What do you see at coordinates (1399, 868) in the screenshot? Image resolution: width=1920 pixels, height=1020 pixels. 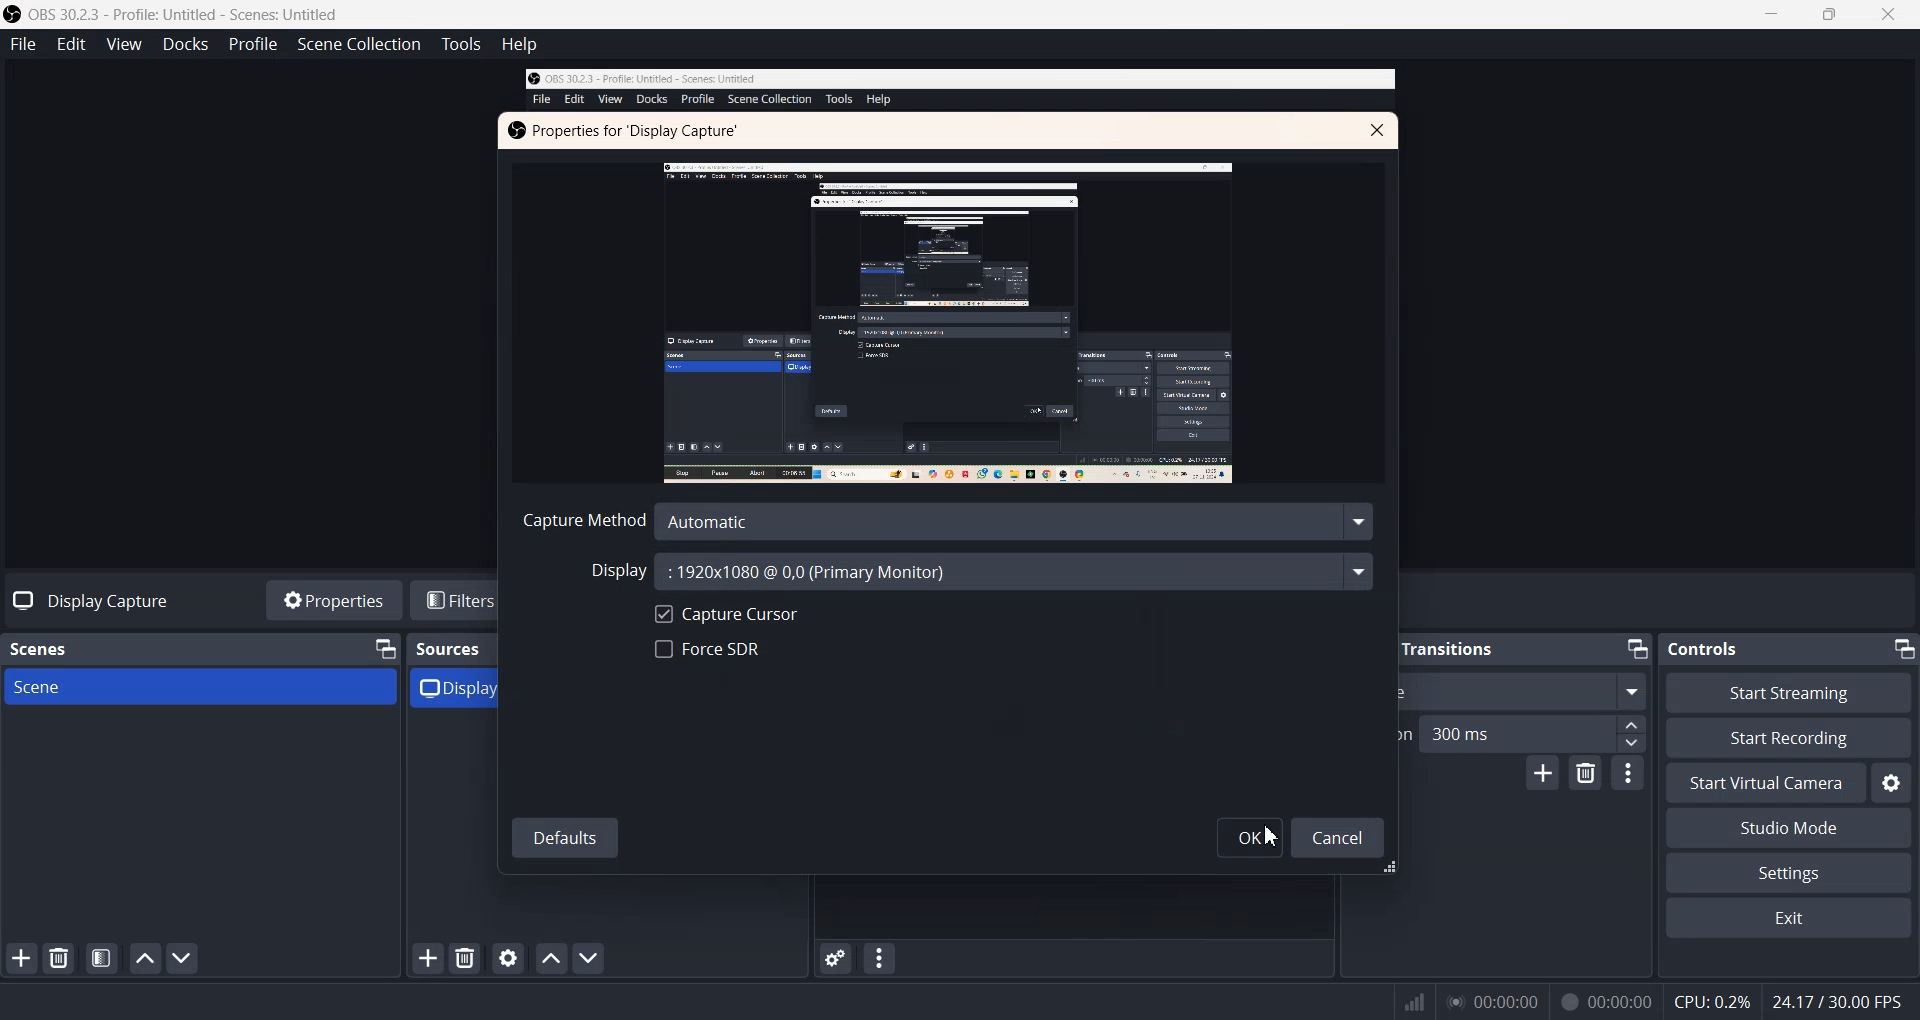 I see `Window Adjuster` at bounding box center [1399, 868].